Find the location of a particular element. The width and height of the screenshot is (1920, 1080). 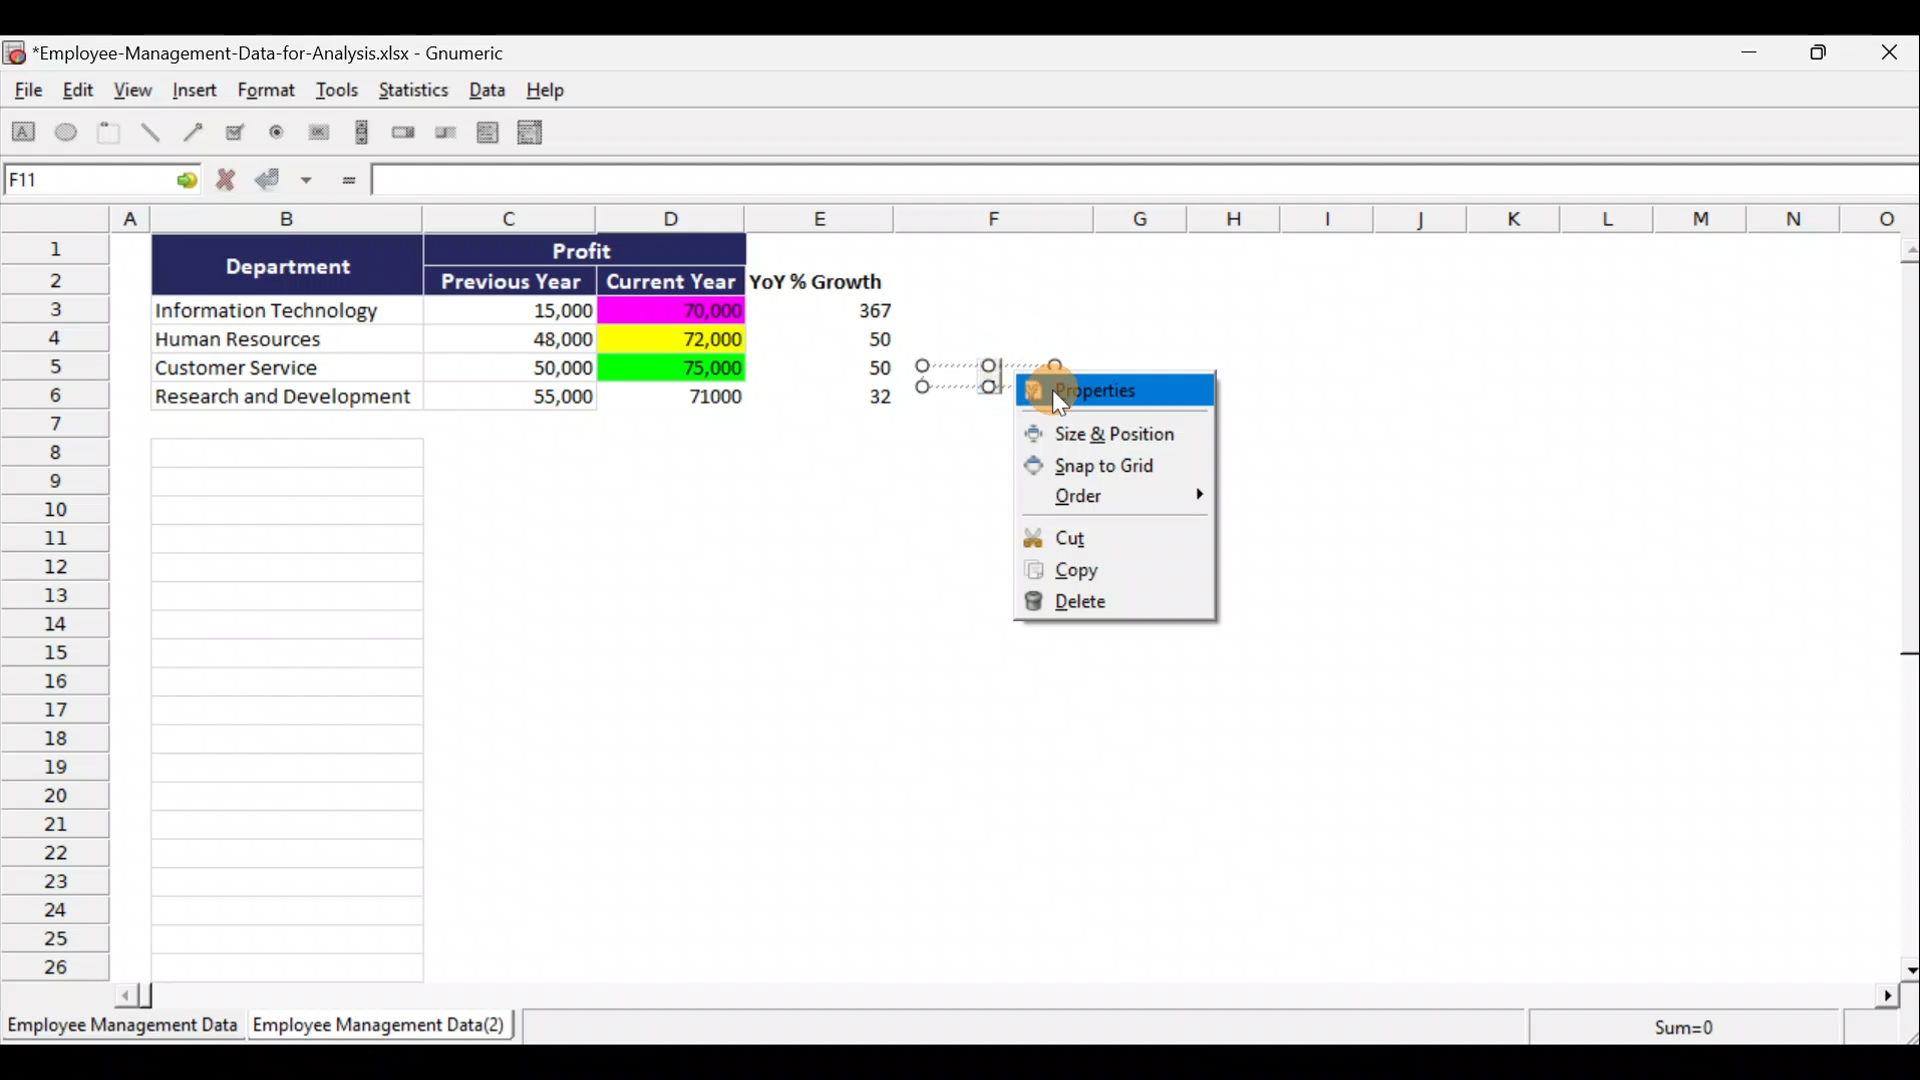

Create an ellipse object is located at coordinates (67, 133).